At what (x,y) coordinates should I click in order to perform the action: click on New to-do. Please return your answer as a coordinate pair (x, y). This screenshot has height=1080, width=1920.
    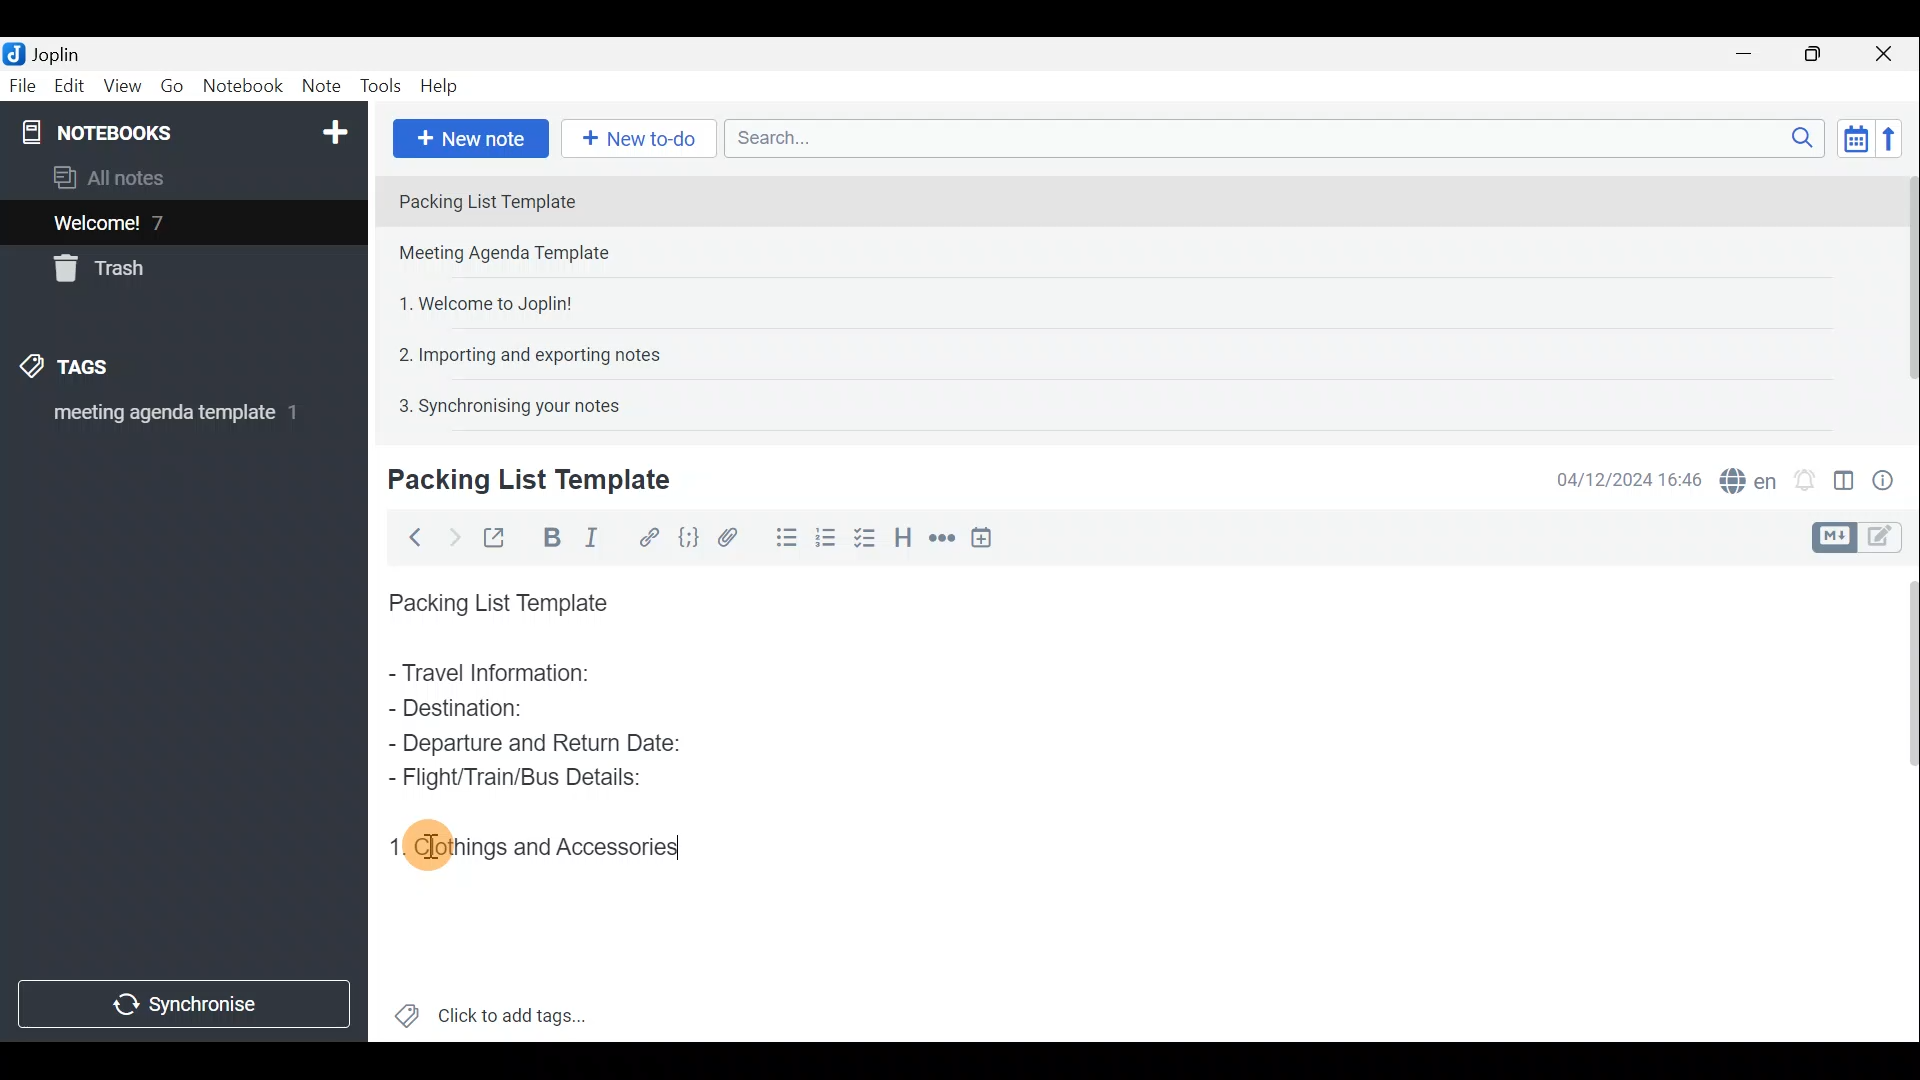
    Looking at the image, I should click on (640, 139).